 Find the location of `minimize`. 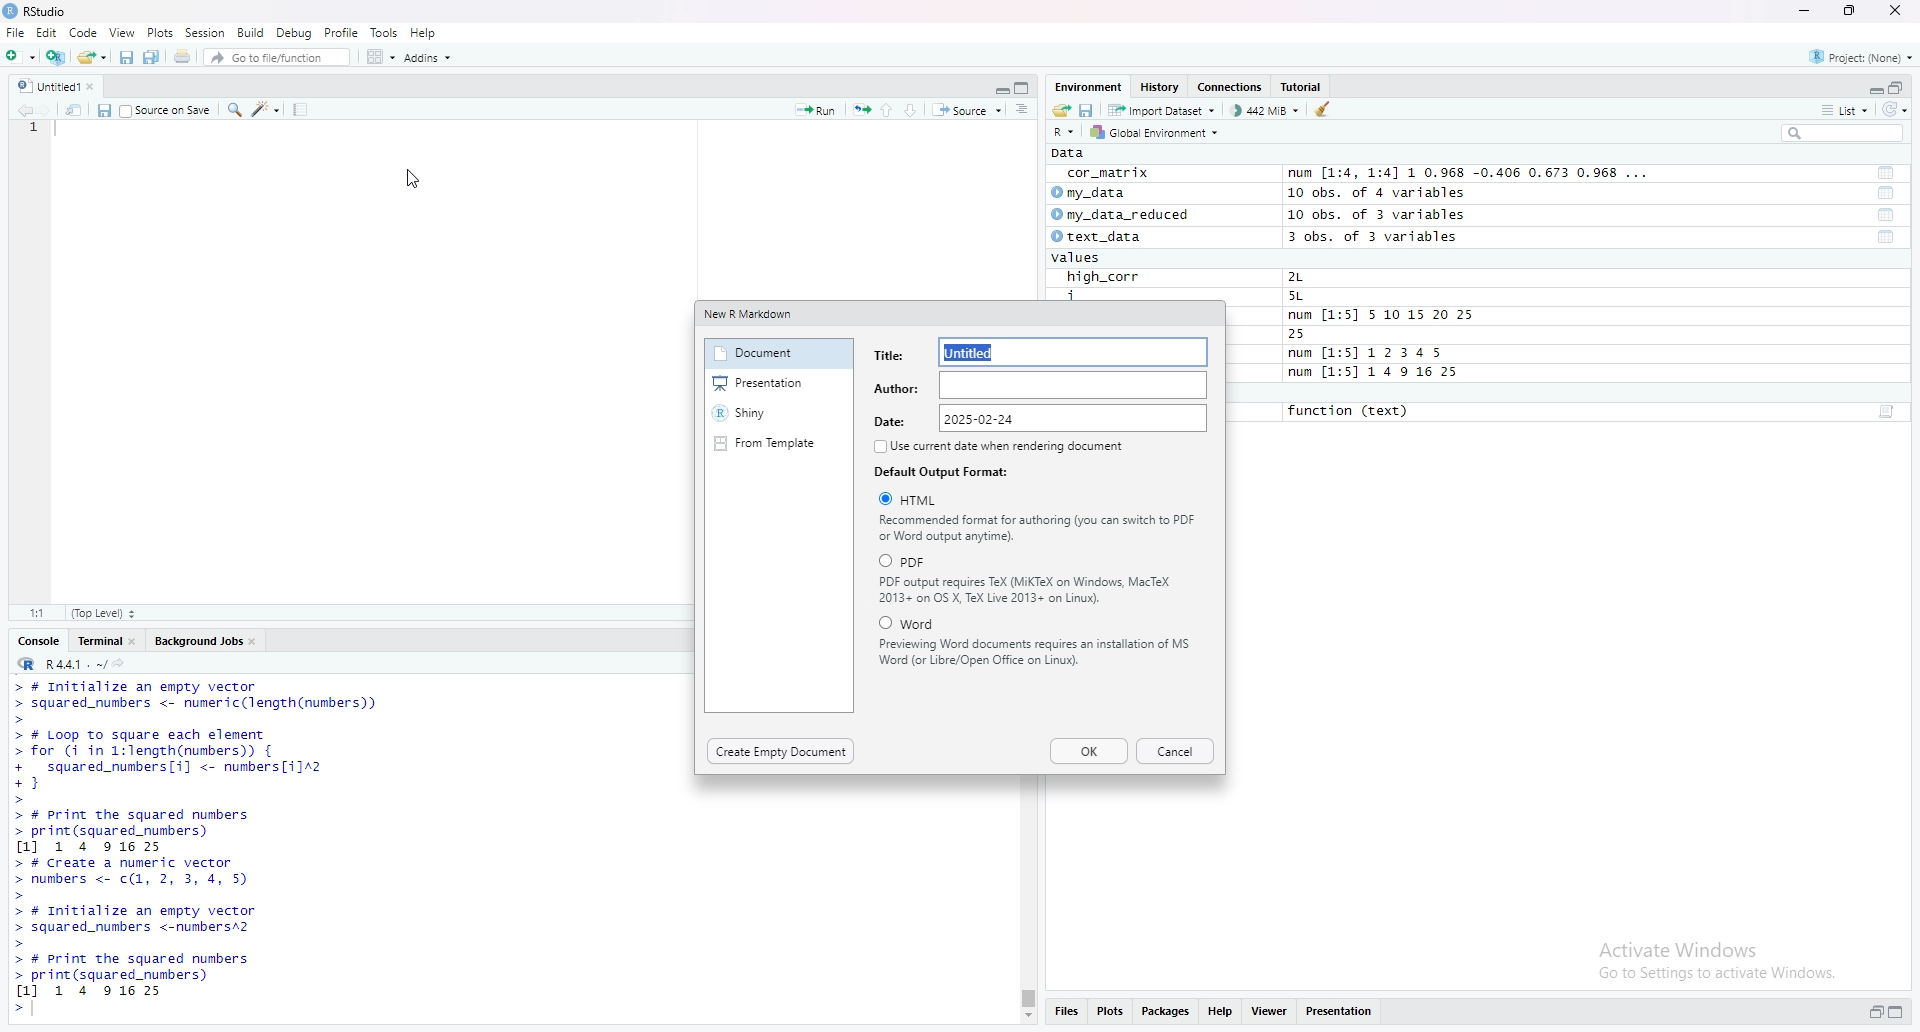

minimize is located at coordinates (1871, 1014).